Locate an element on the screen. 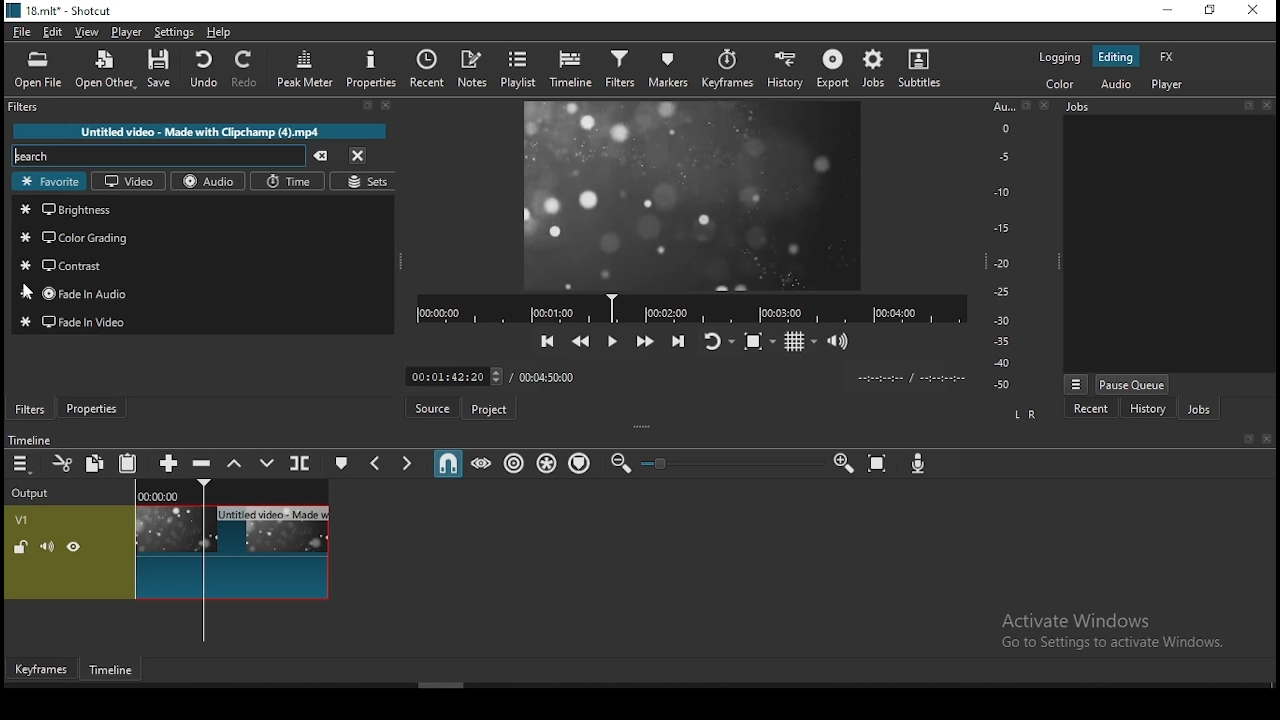 This screenshot has height=720, width=1280. player is located at coordinates (1168, 84).